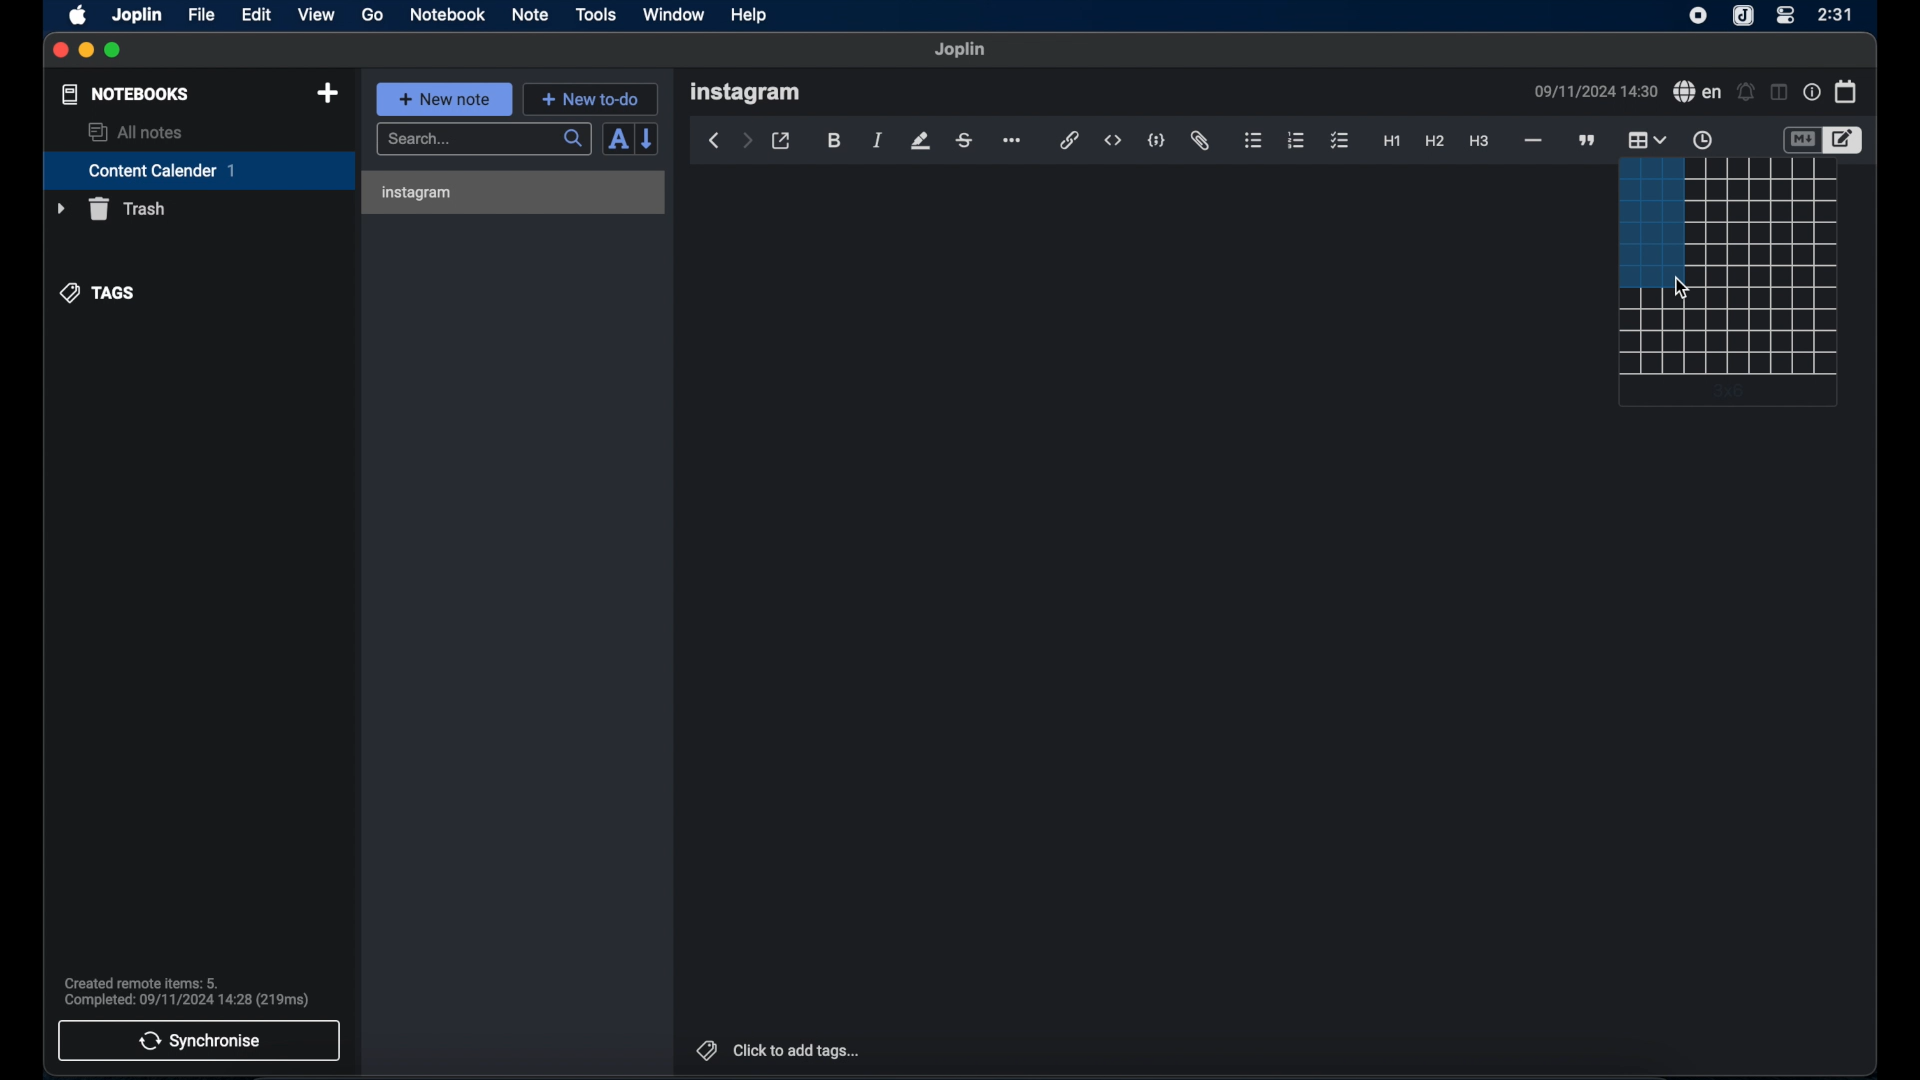  I want to click on set alarm, so click(1746, 91).